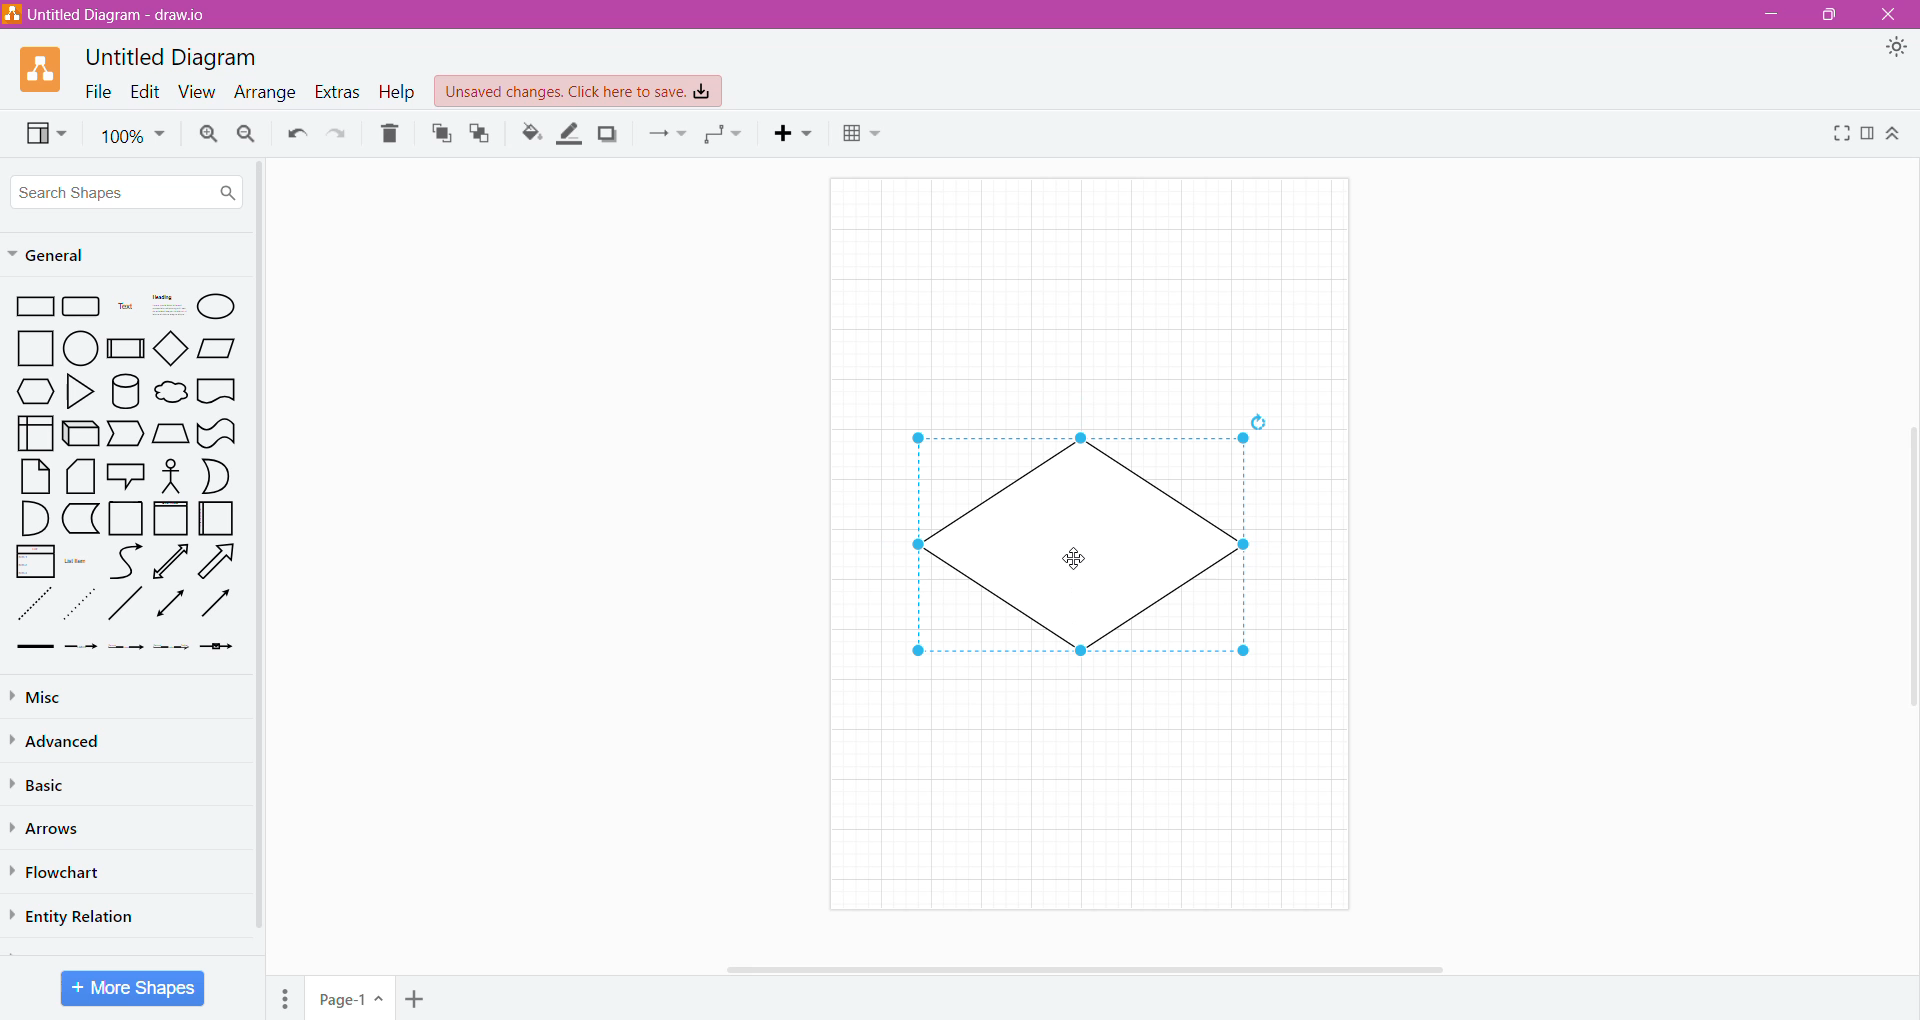 This screenshot has height=1020, width=1920. I want to click on Waypoints, so click(725, 136).